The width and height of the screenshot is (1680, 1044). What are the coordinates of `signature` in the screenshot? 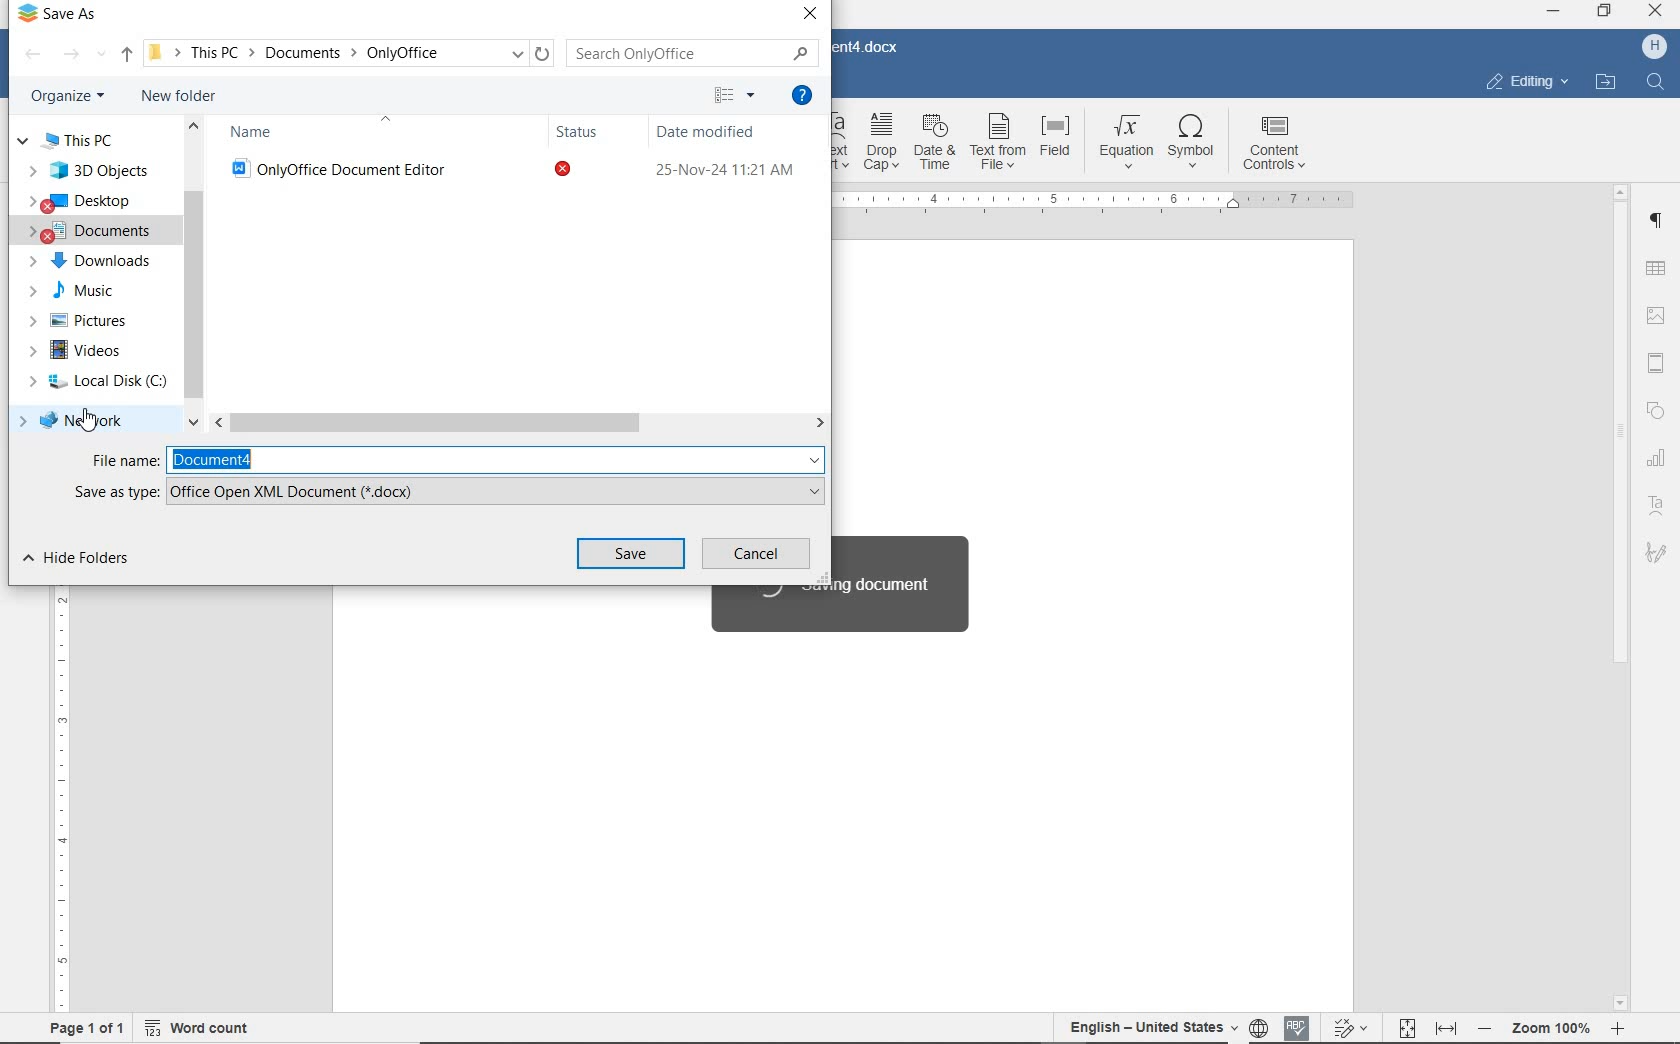 It's located at (1659, 553).